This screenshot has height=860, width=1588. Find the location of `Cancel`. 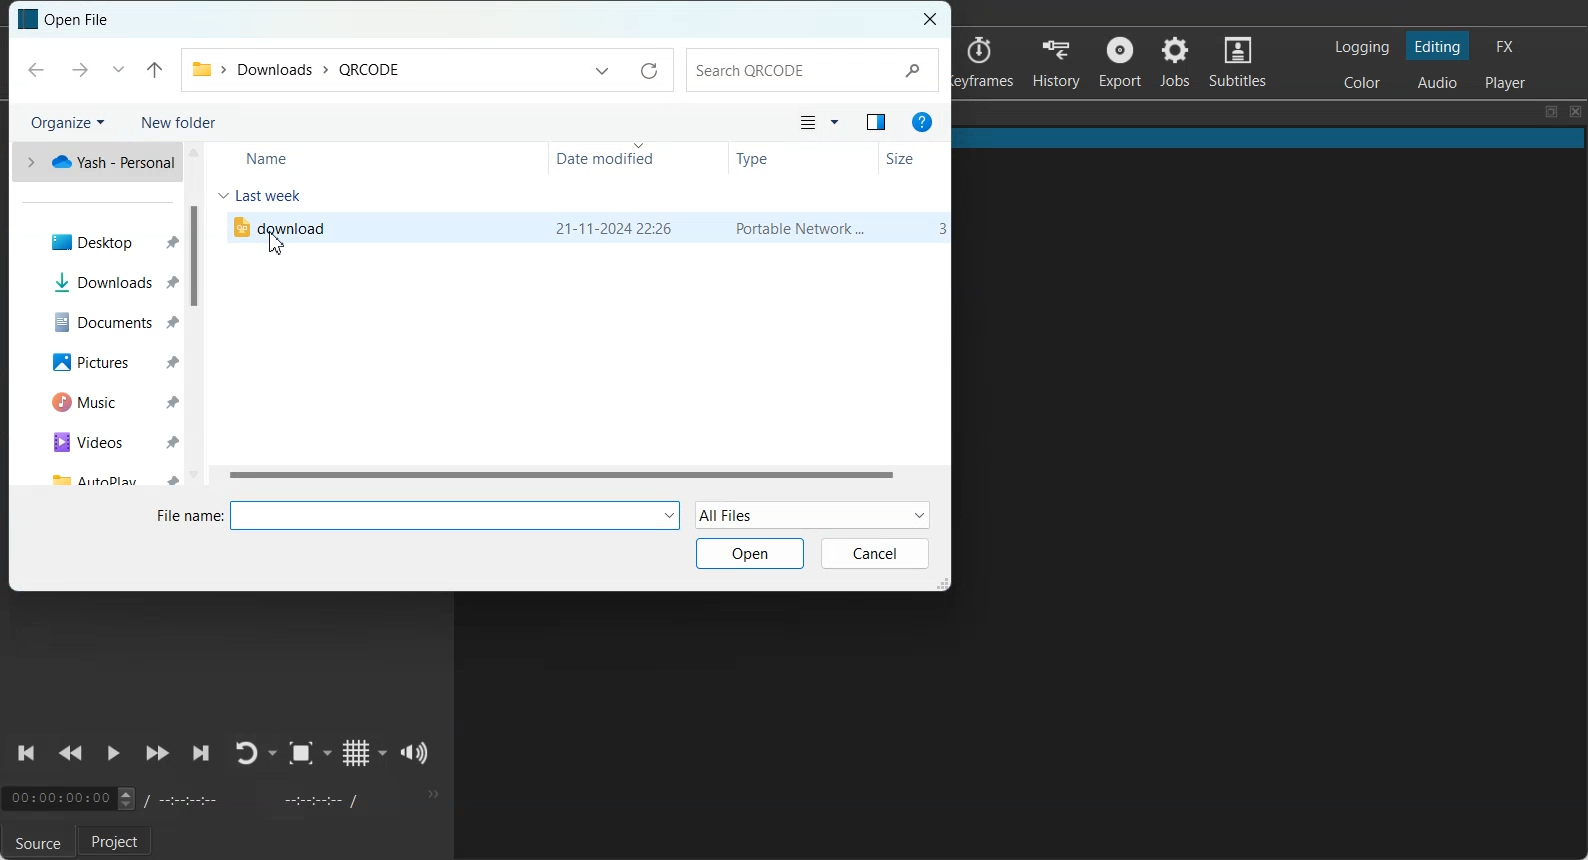

Cancel is located at coordinates (877, 555).